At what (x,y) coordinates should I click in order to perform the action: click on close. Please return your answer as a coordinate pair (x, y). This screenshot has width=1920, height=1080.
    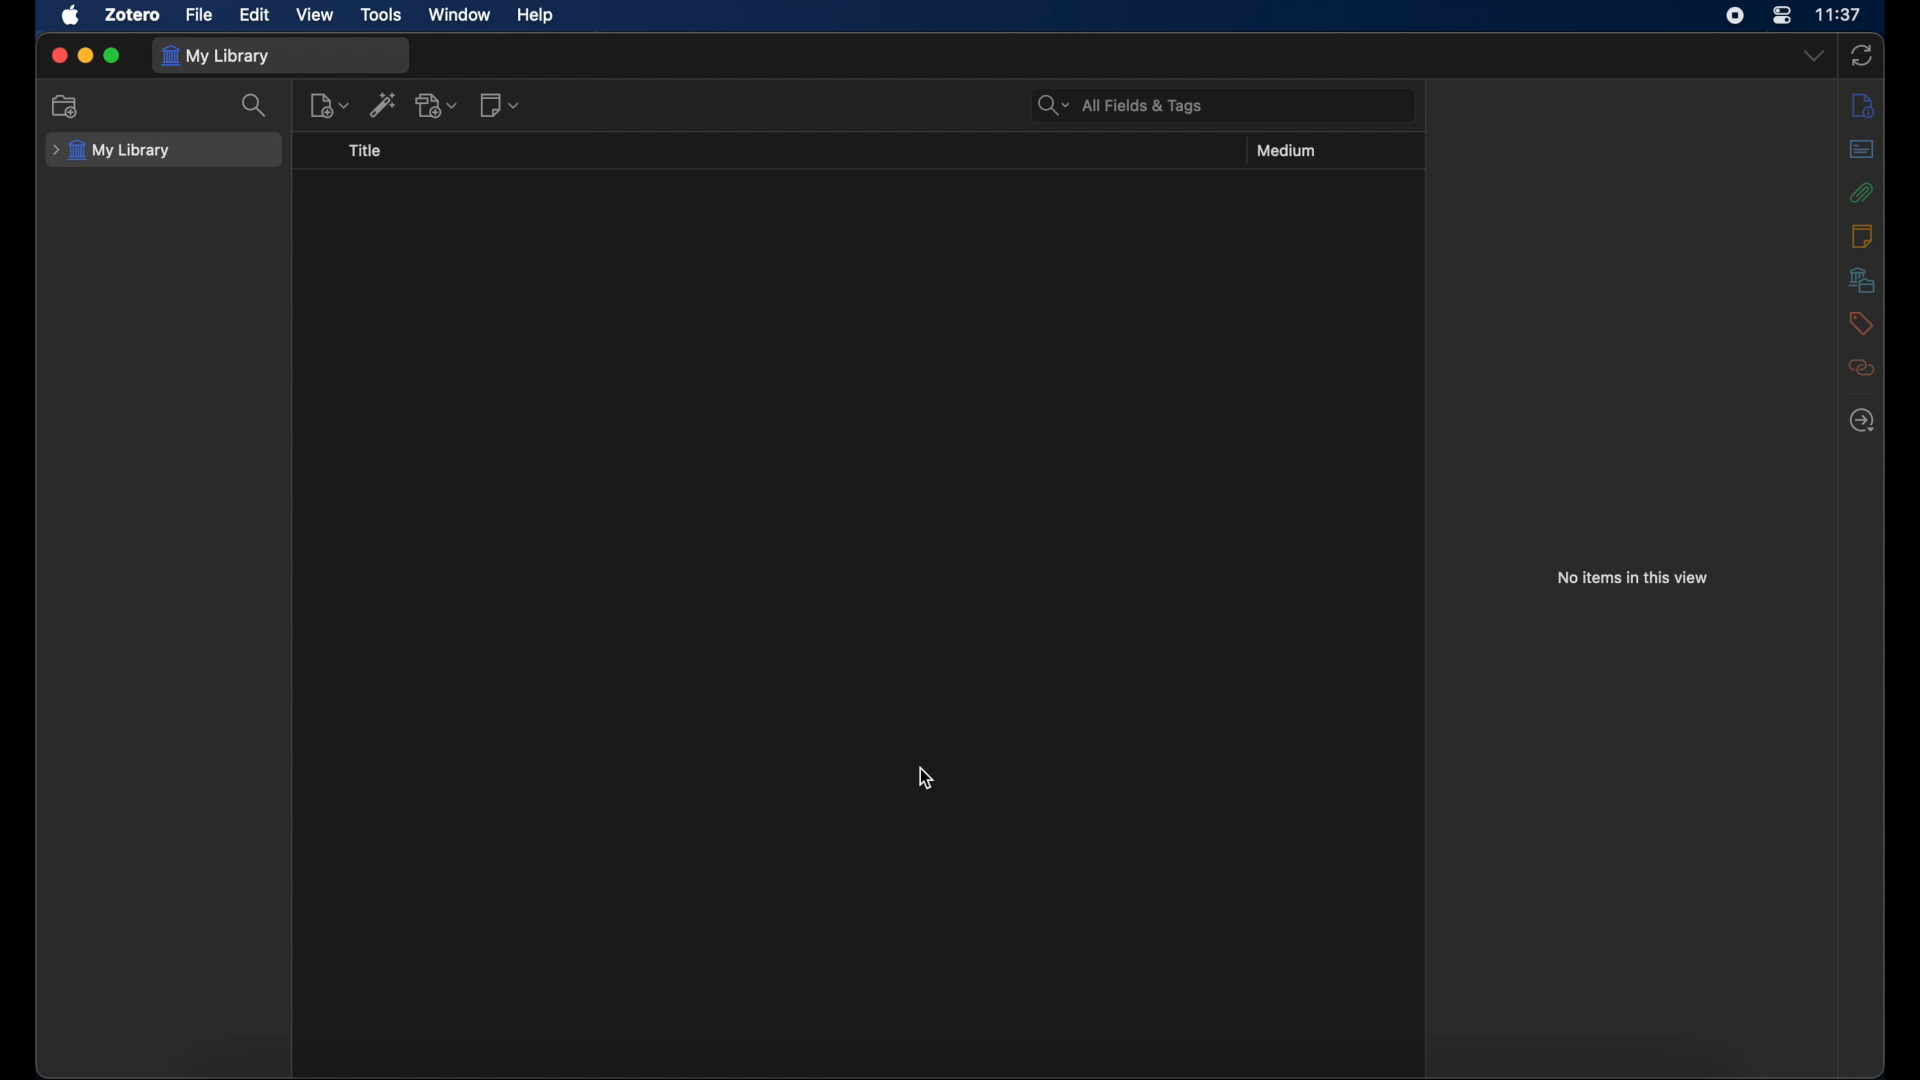
    Looking at the image, I should click on (58, 55).